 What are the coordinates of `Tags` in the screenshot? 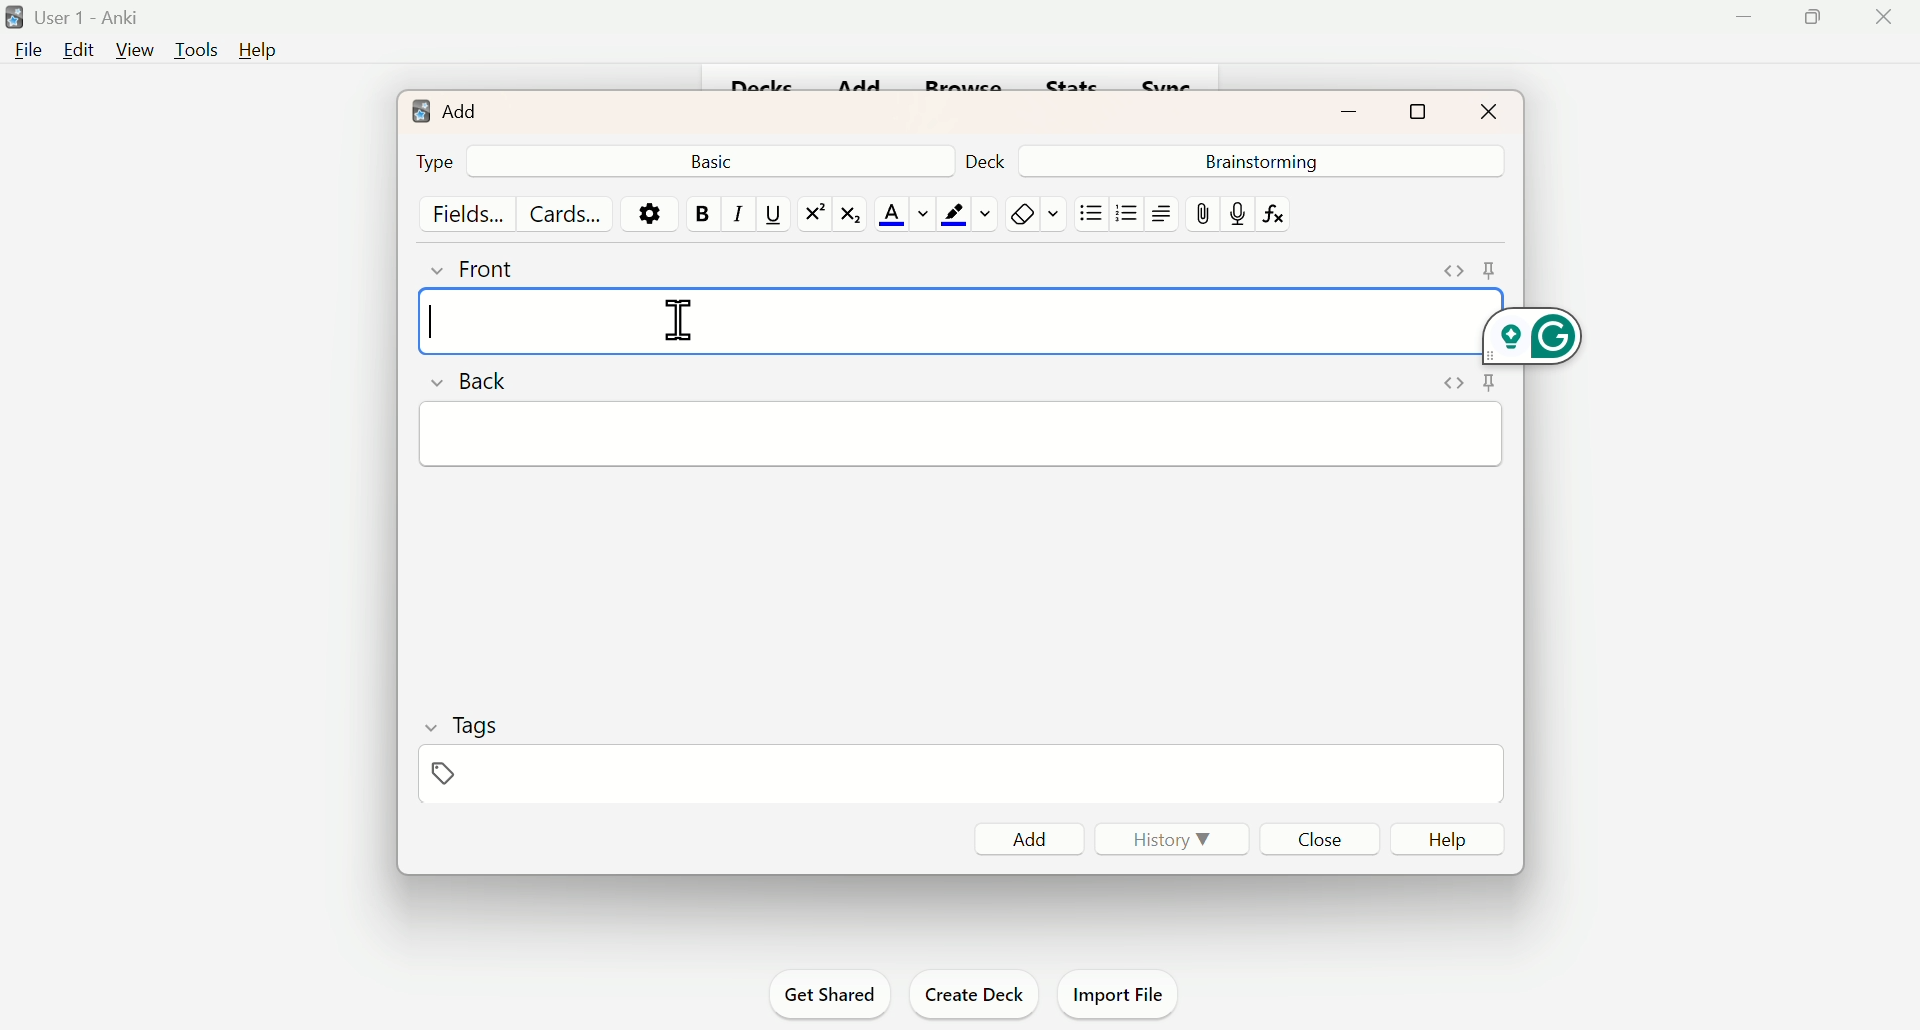 It's located at (463, 745).